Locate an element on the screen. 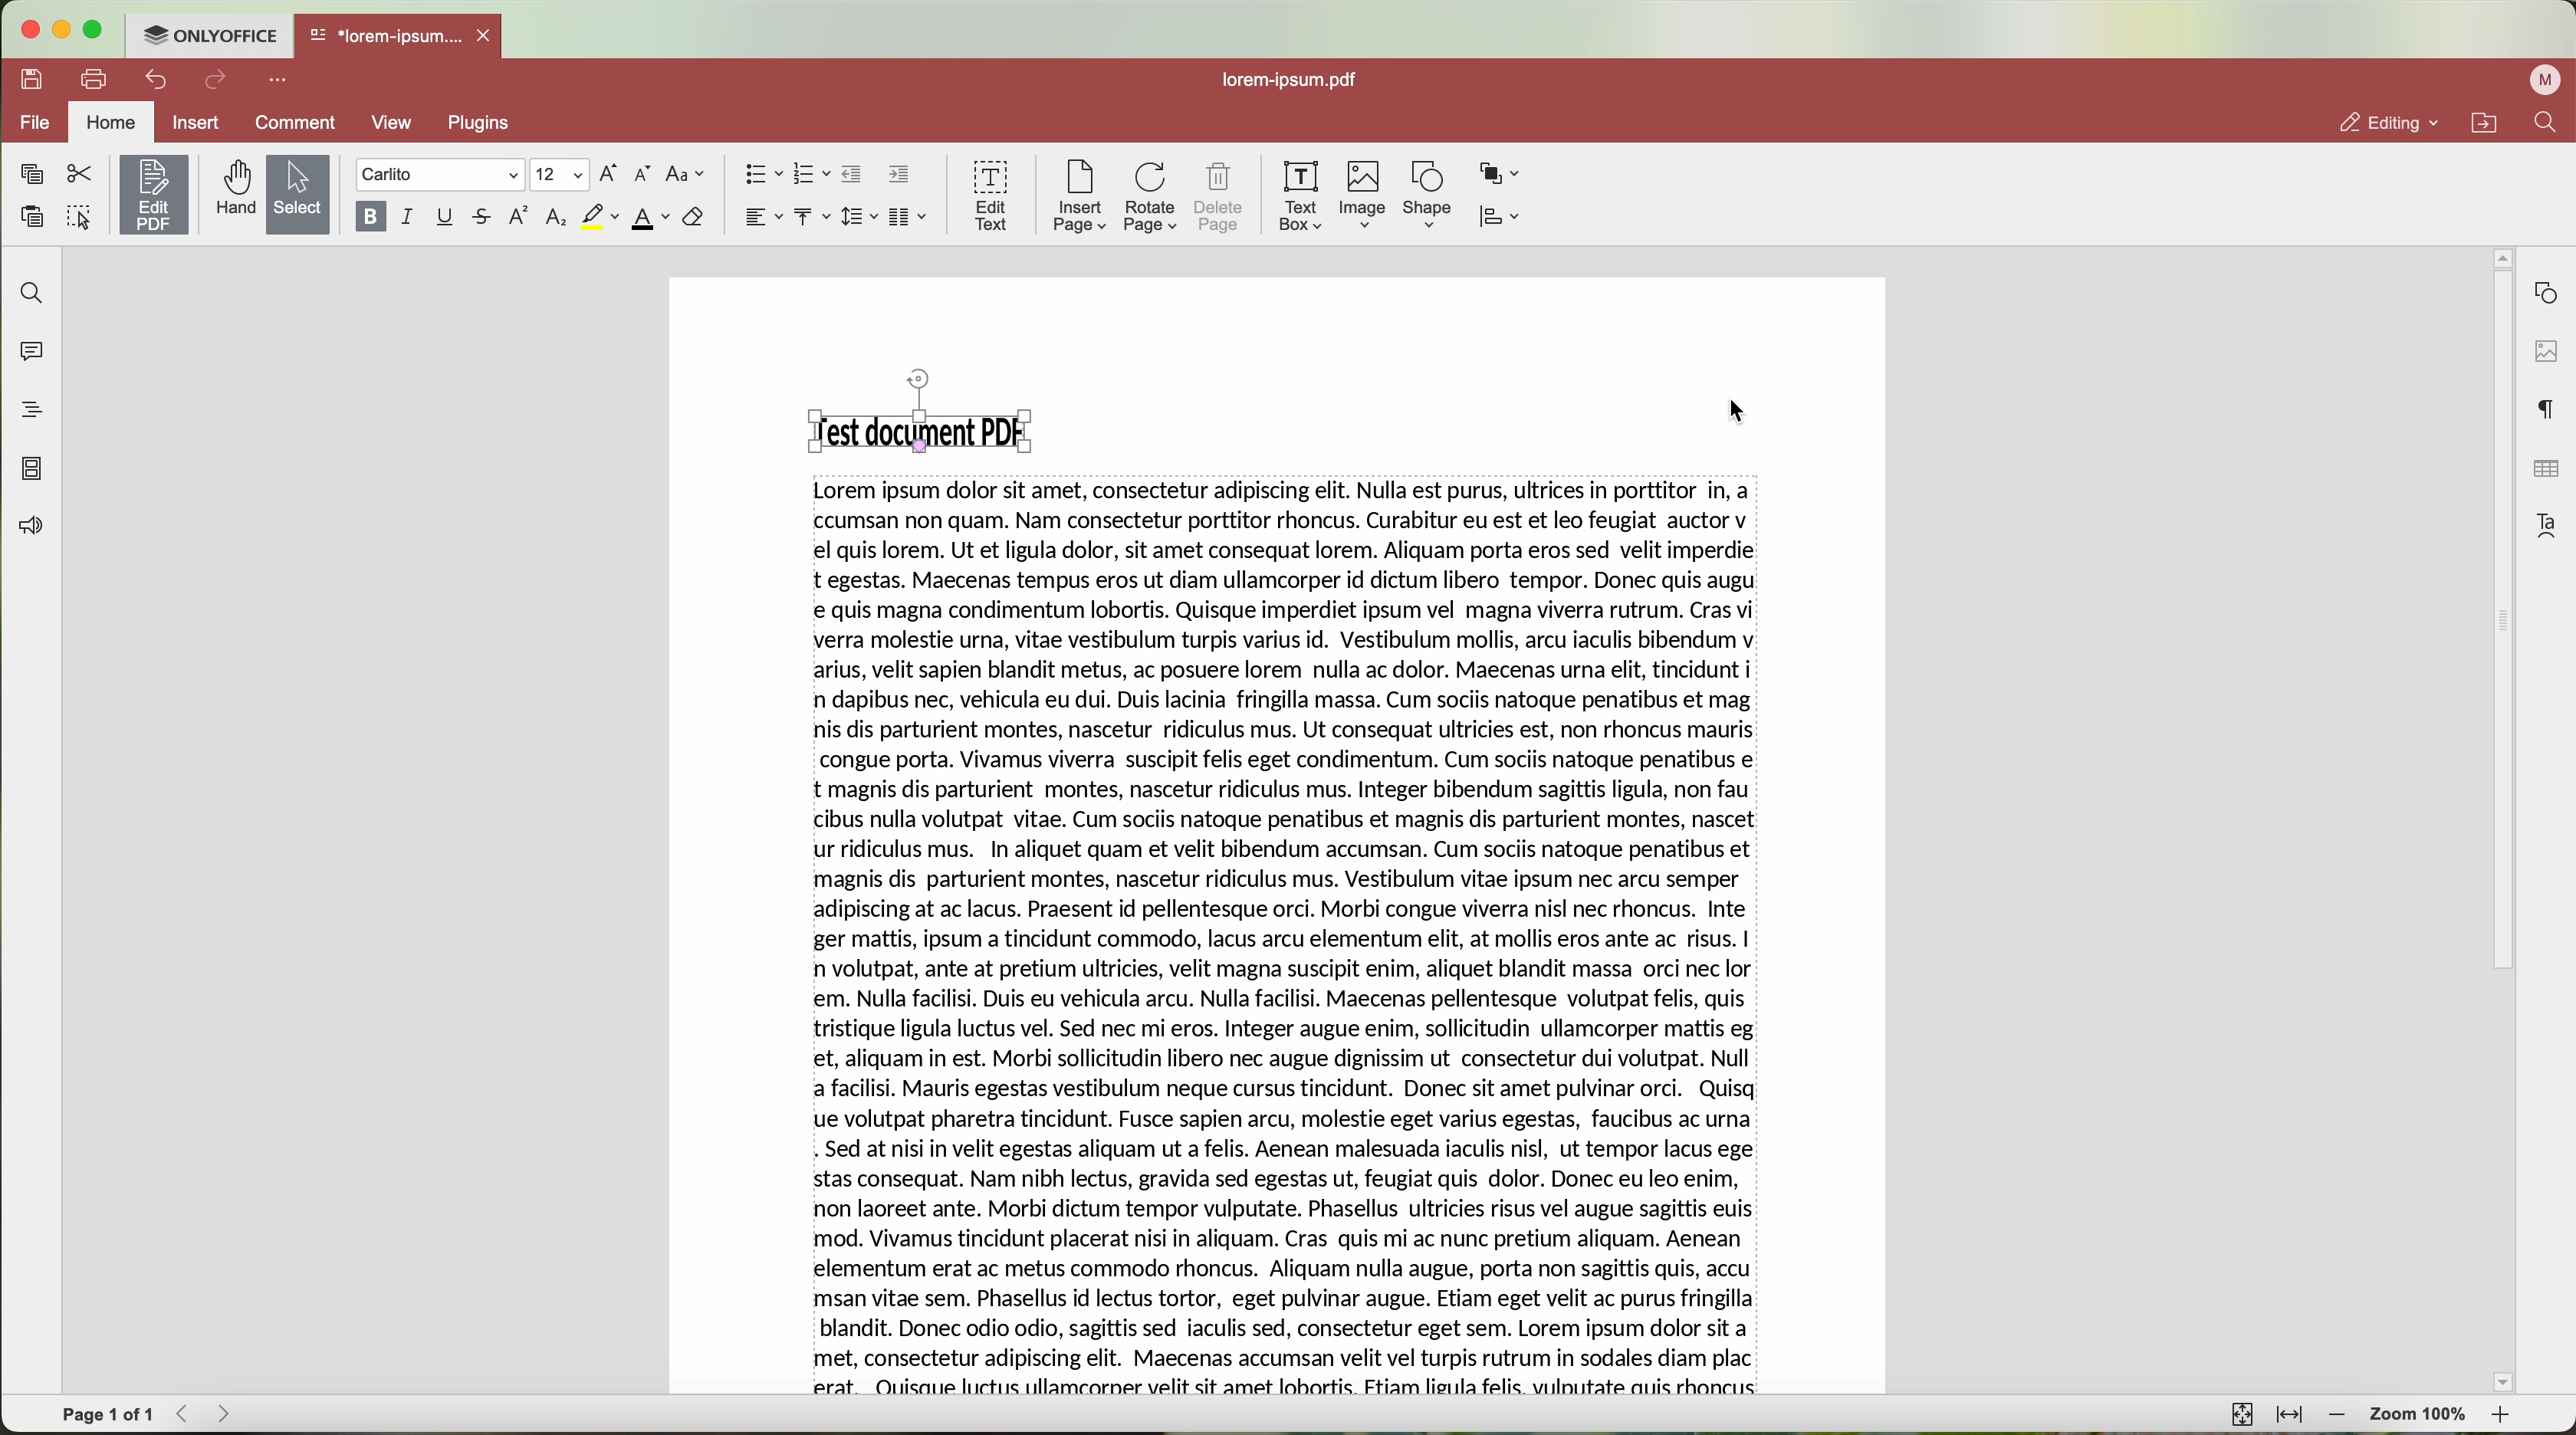  clear style is located at coordinates (694, 219).